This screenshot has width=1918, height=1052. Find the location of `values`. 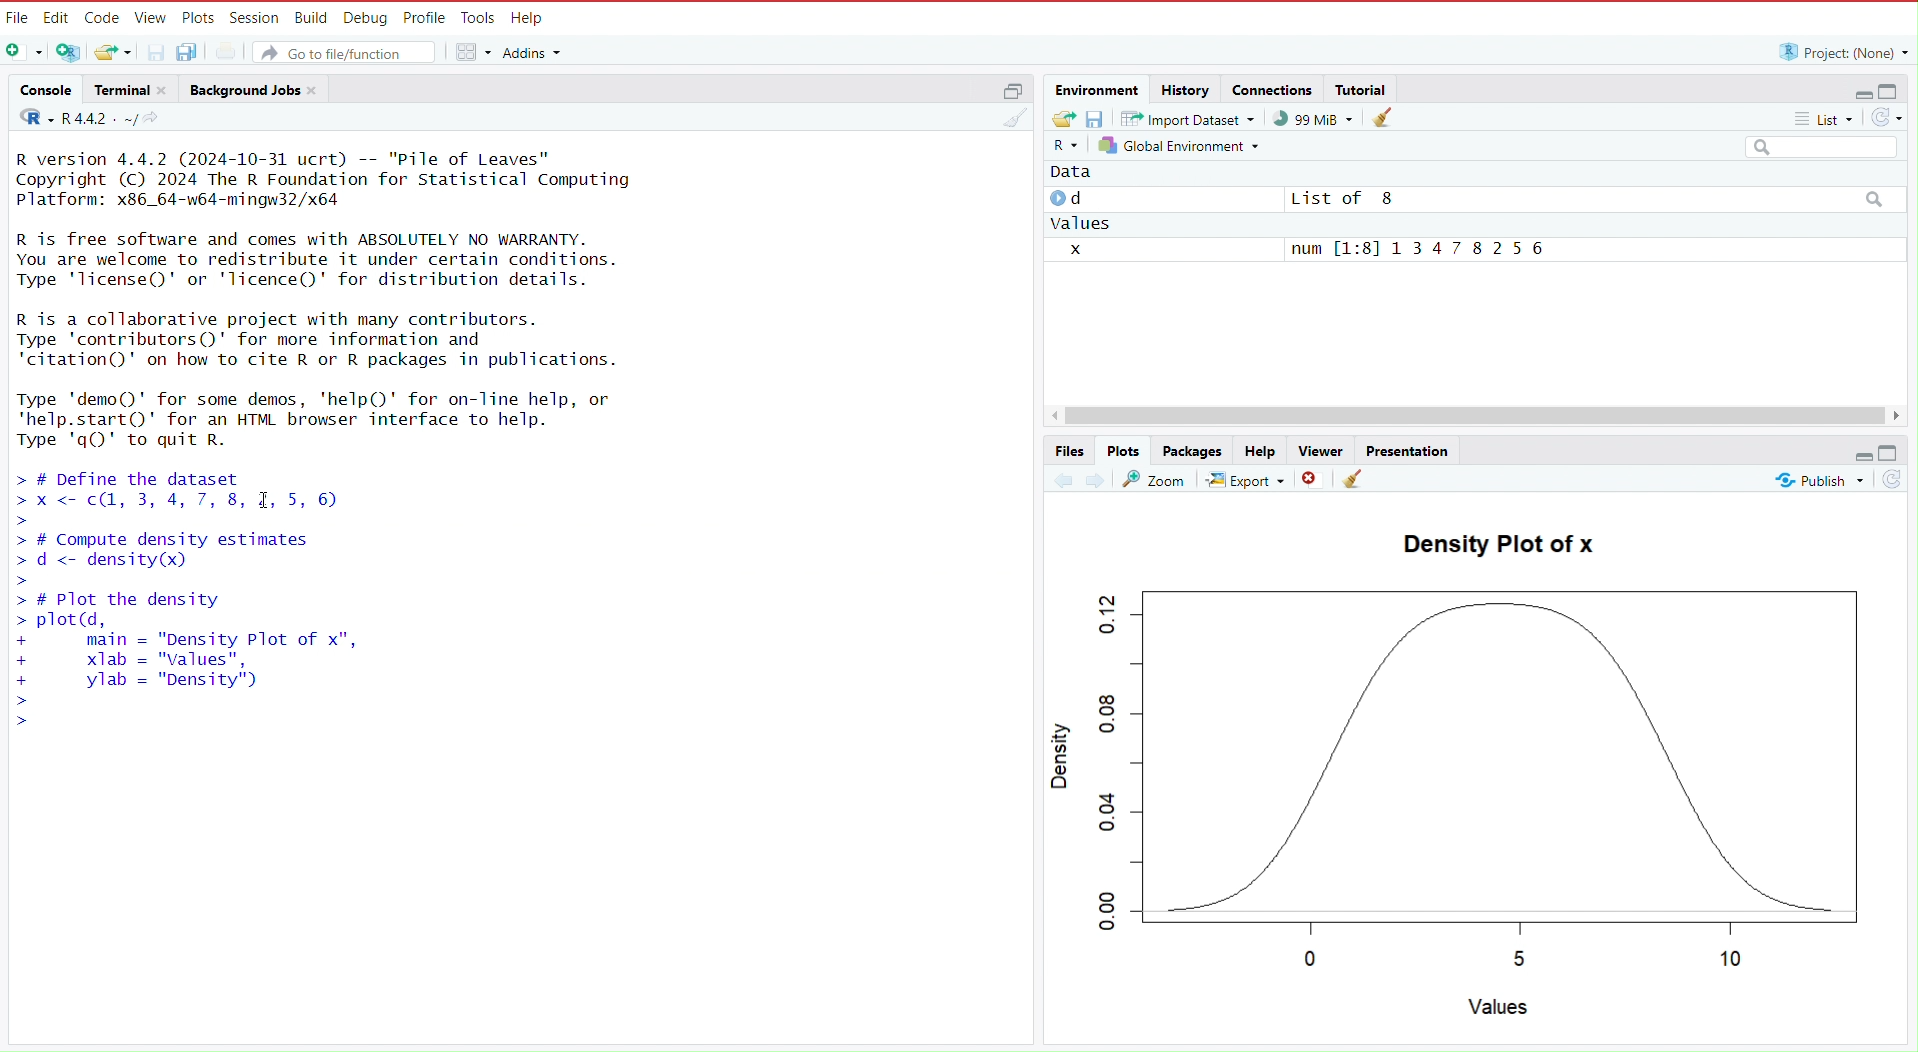

values is located at coordinates (1496, 1005).